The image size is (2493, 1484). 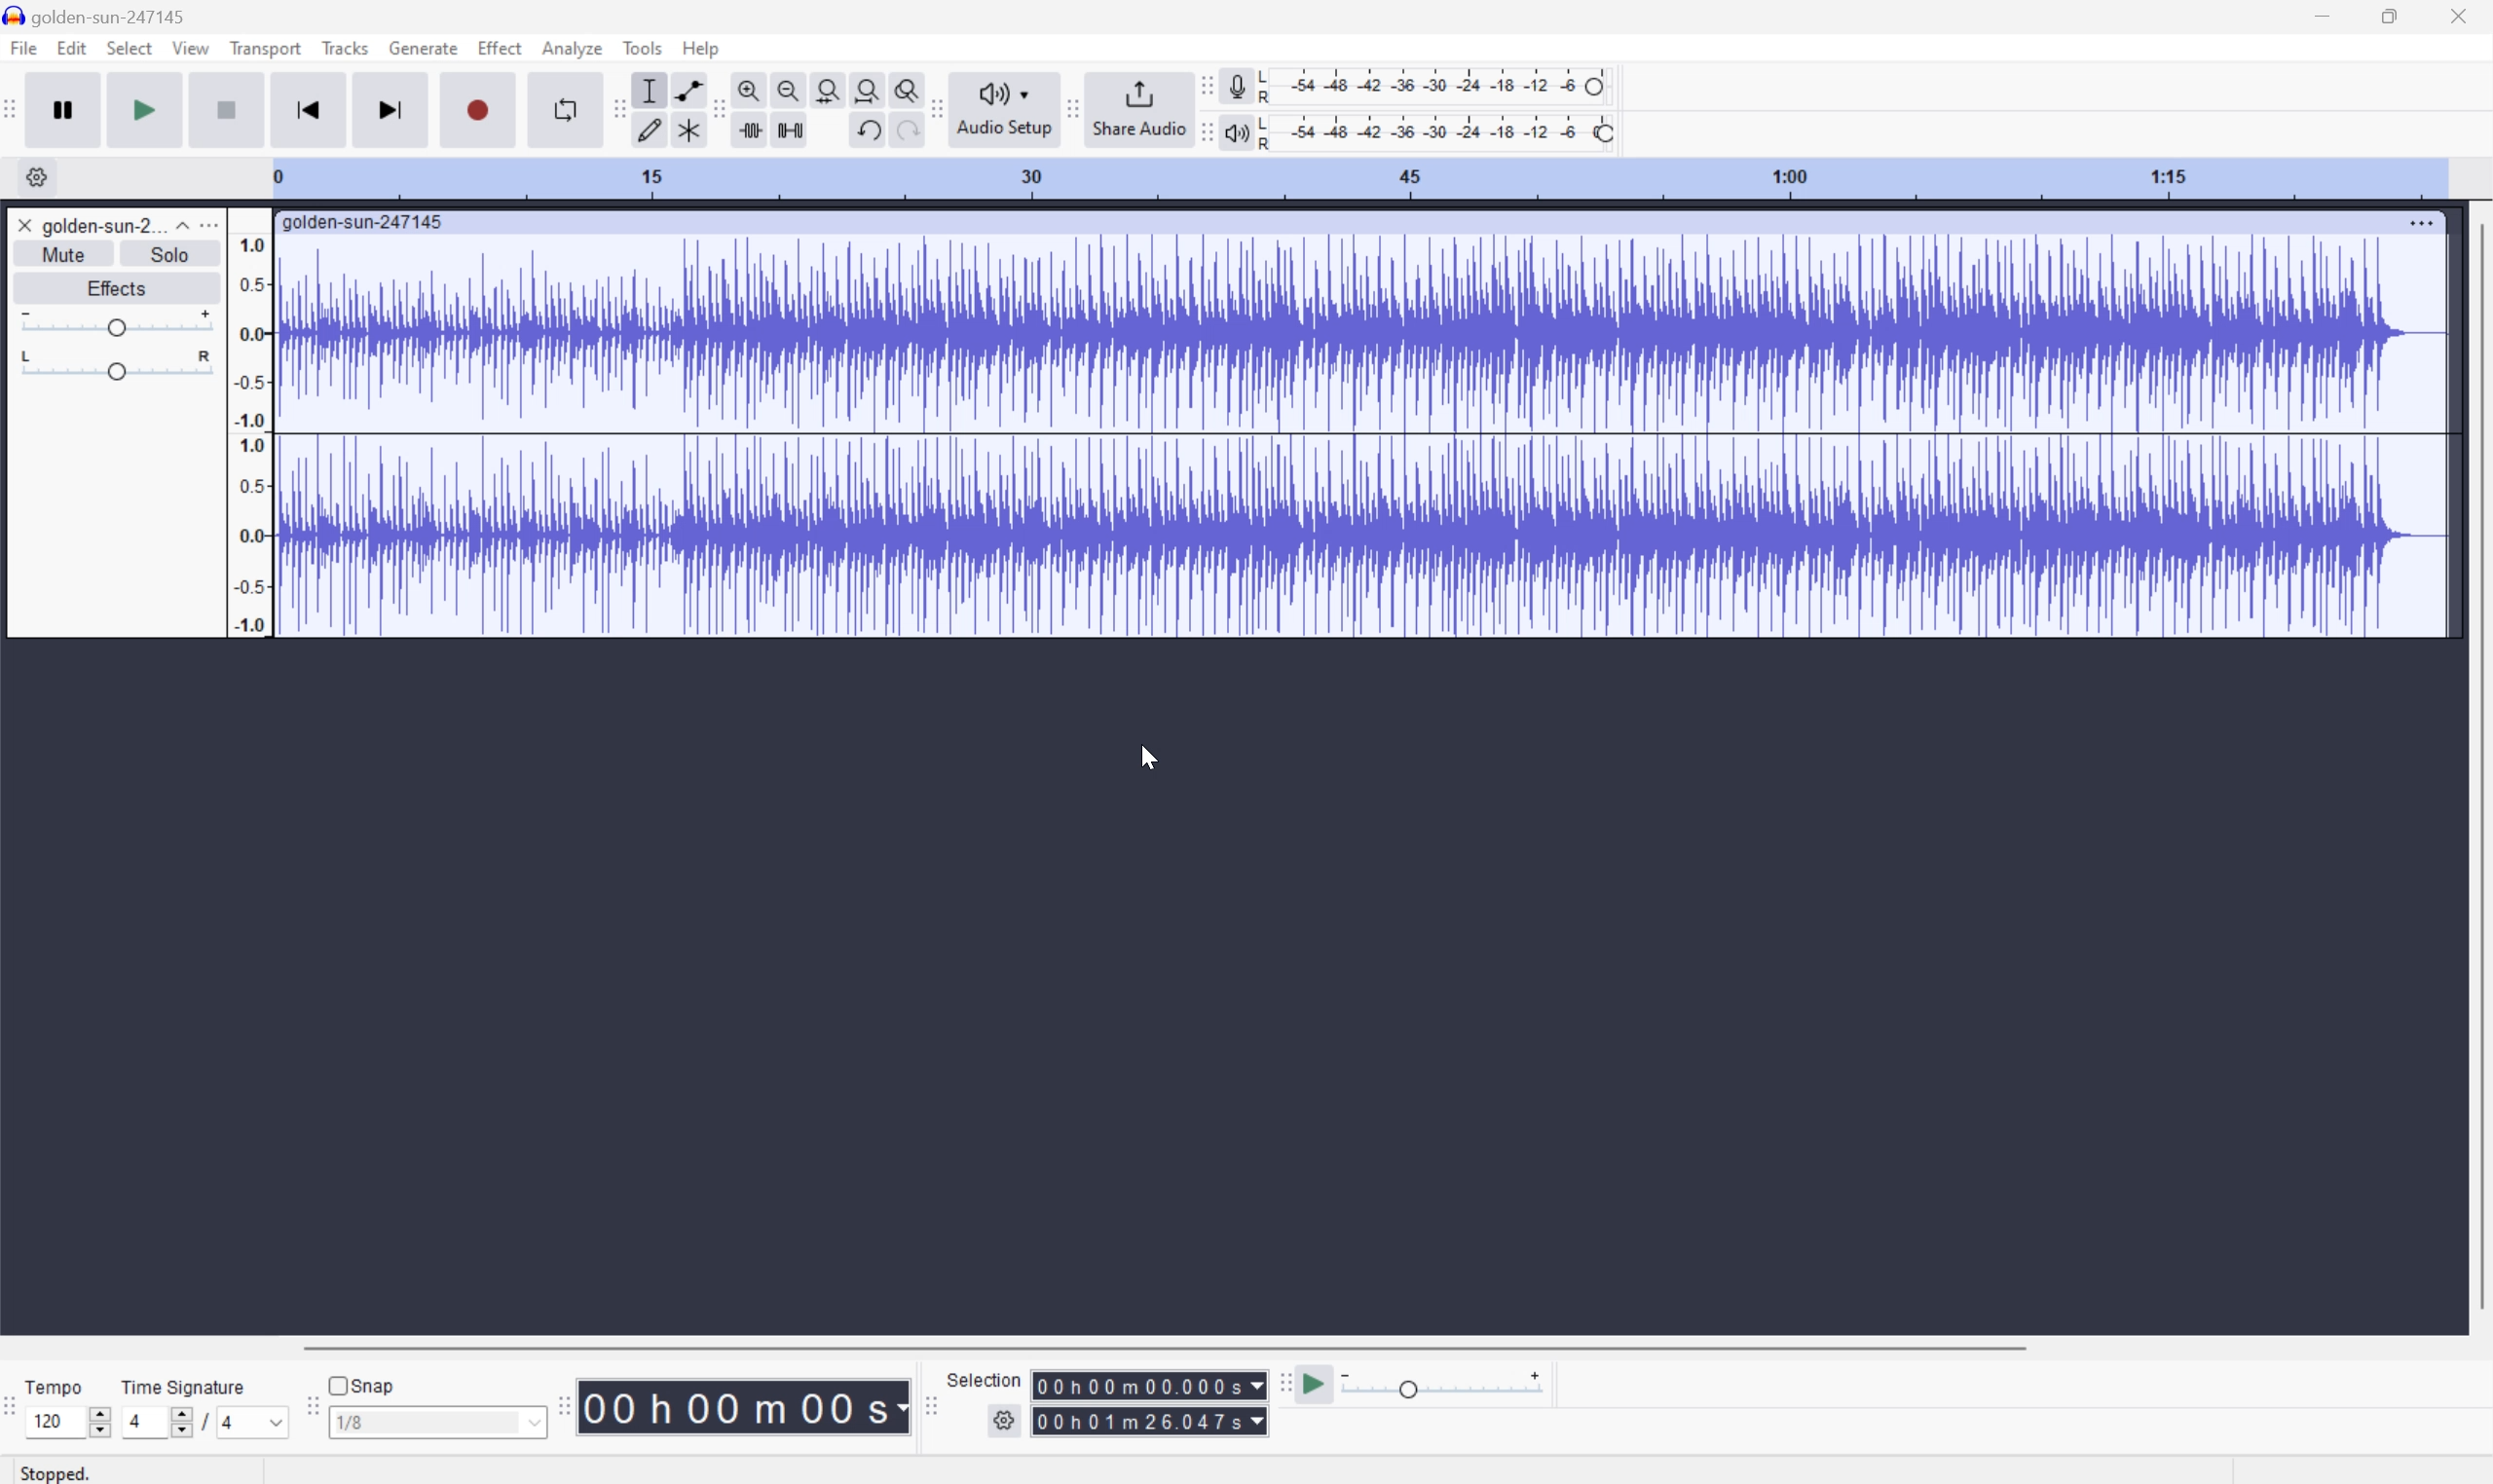 What do you see at coordinates (1236, 85) in the screenshot?
I see `Record meter` at bounding box center [1236, 85].